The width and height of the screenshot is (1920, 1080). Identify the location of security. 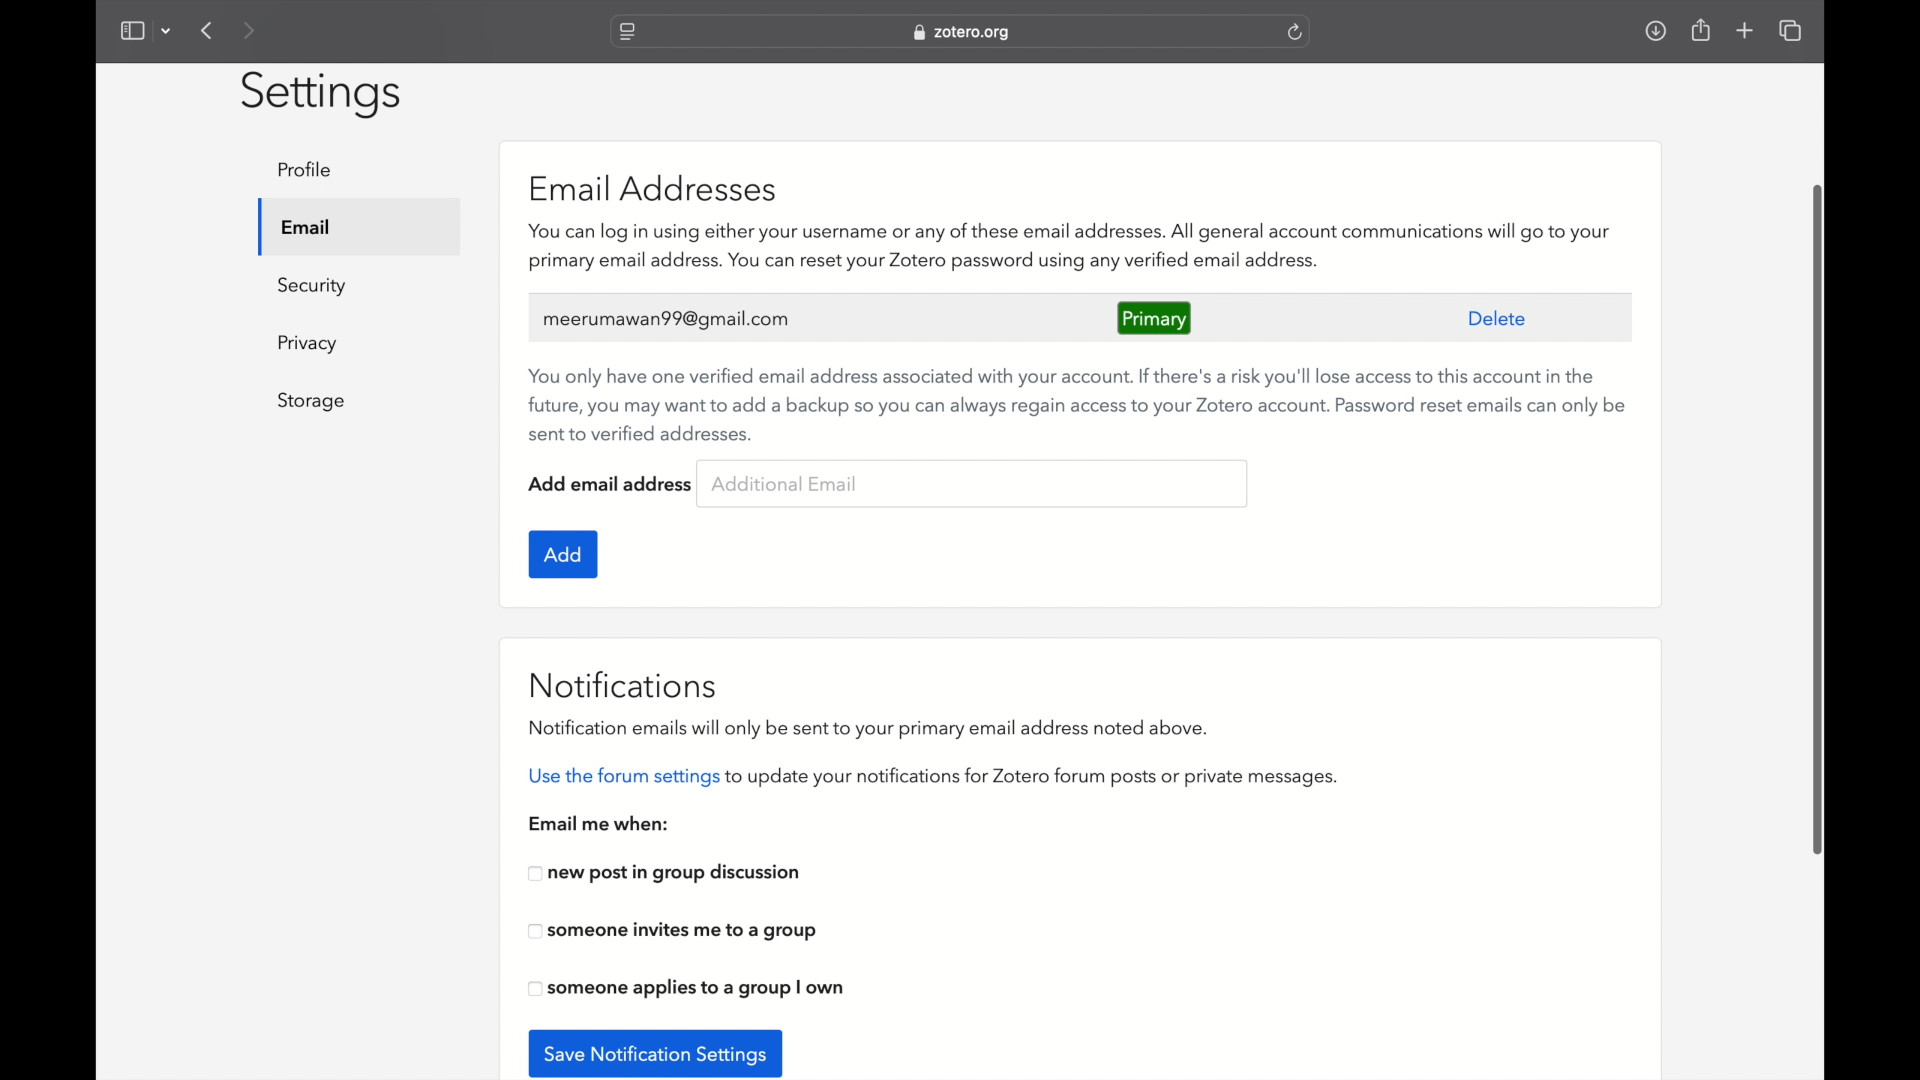
(312, 285).